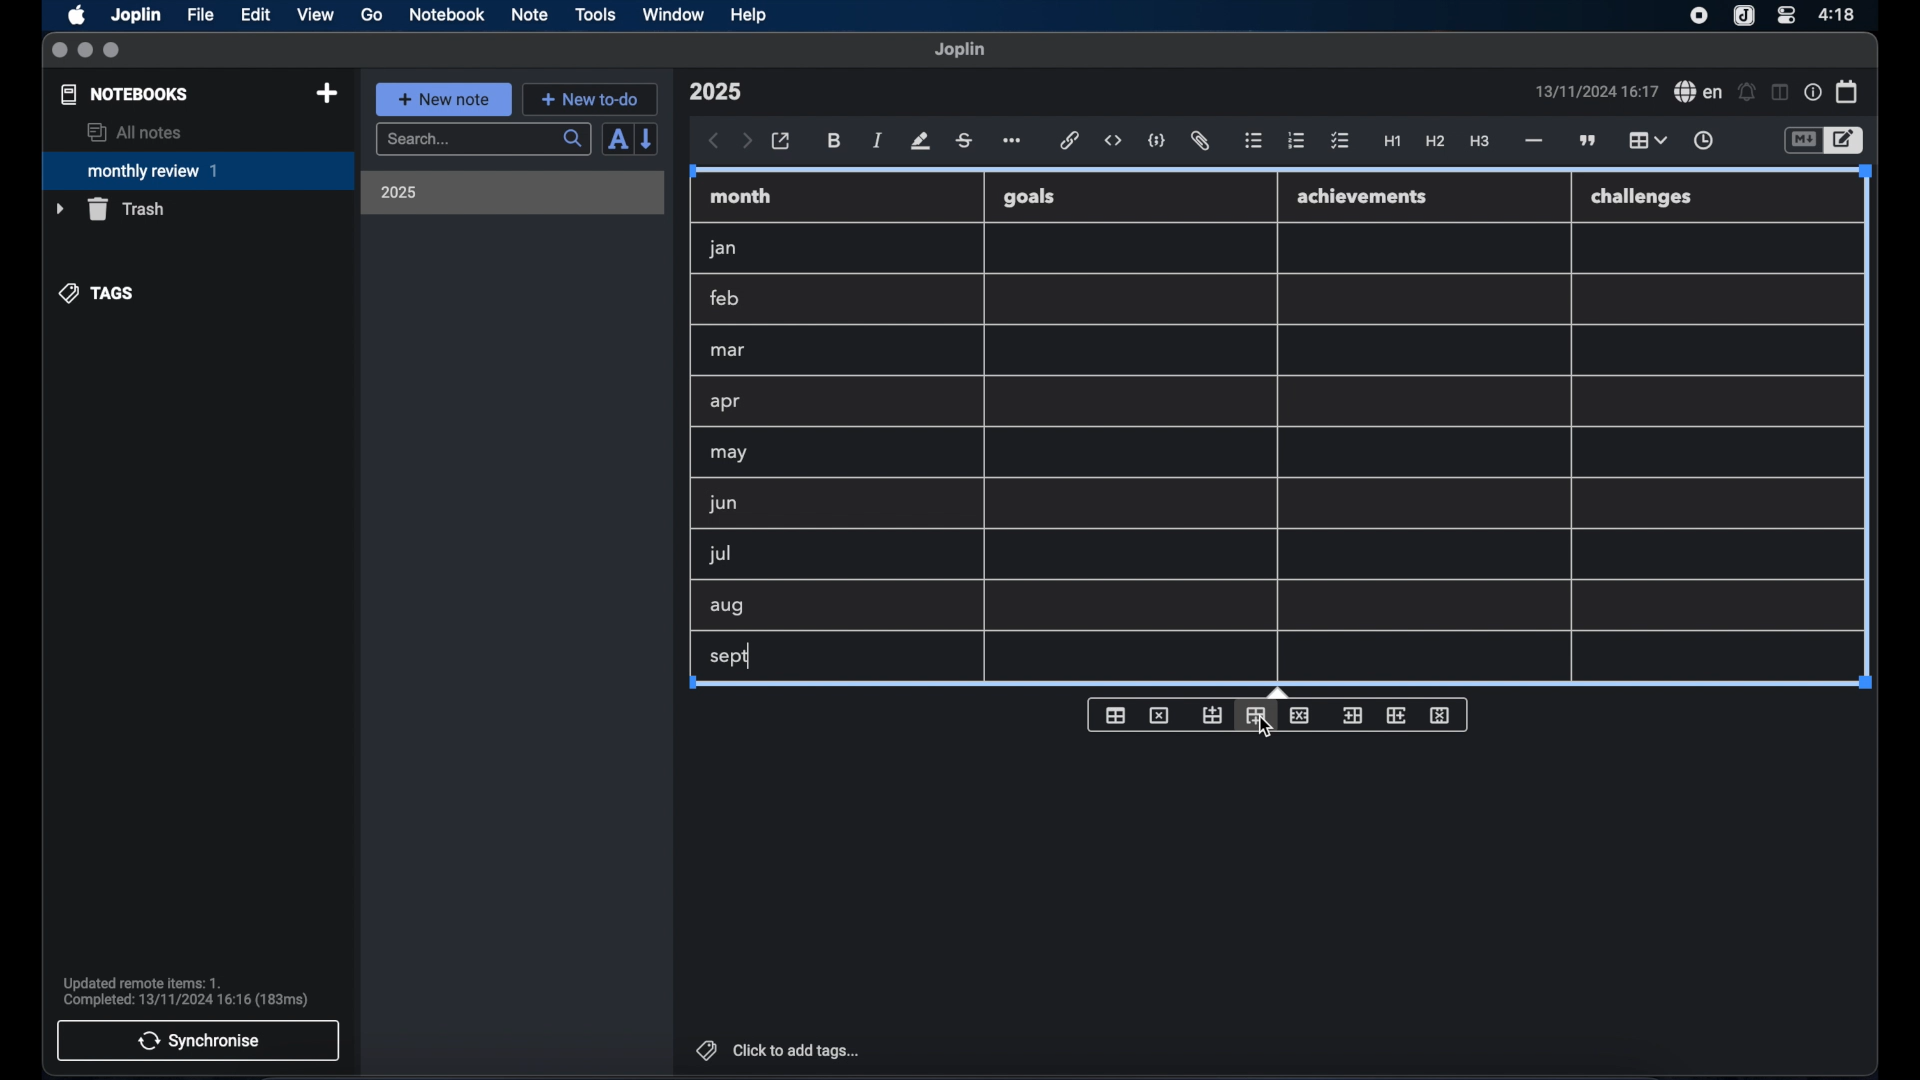 This screenshot has width=1920, height=1080. Describe the element at coordinates (75, 15) in the screenshot. I see `apple icon` at that location.